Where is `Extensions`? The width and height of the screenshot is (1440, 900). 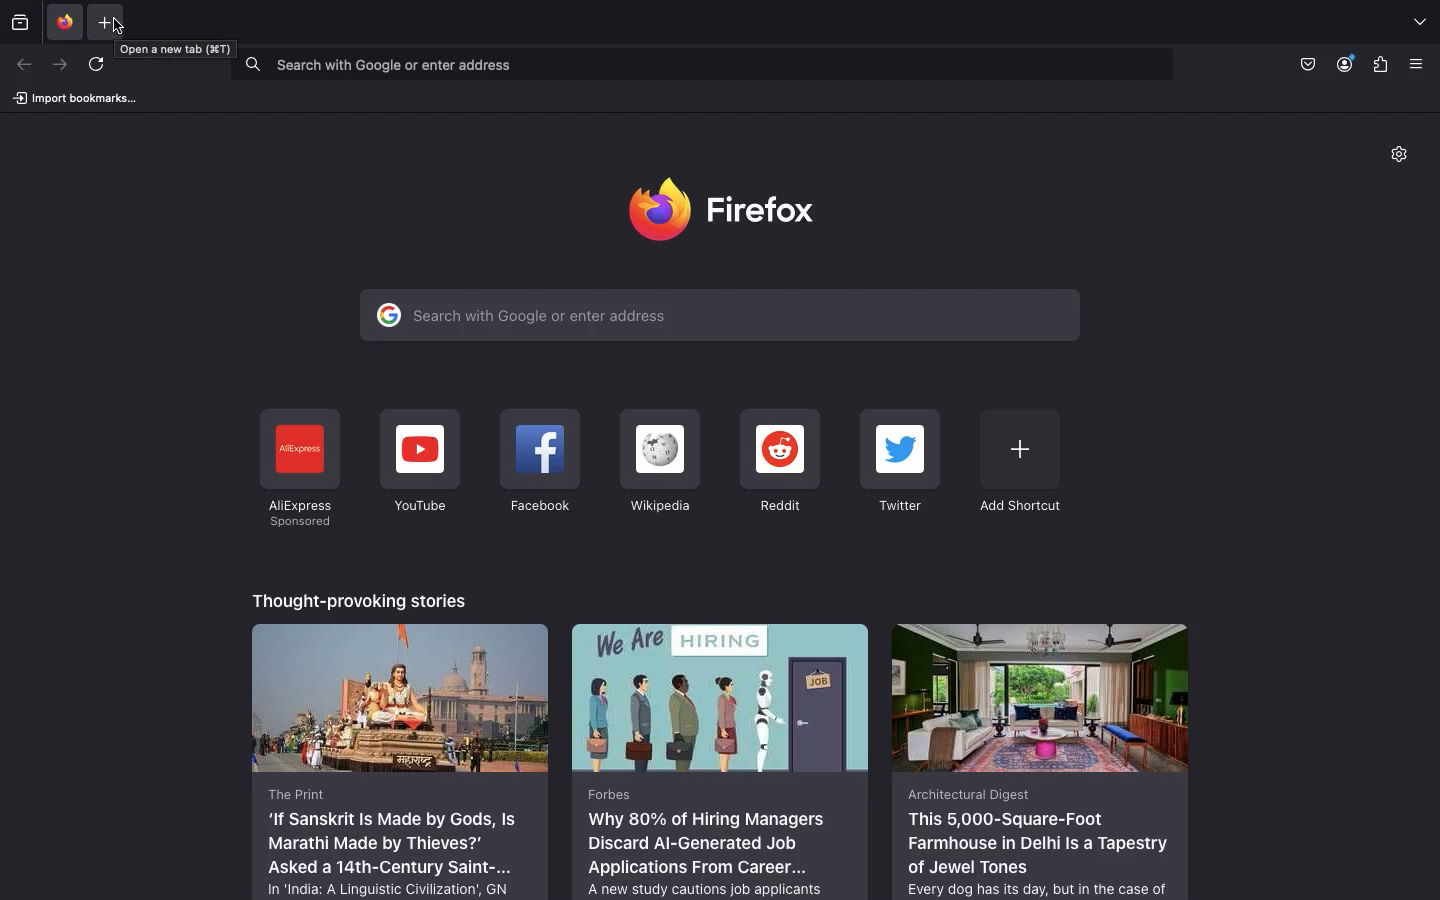 Extensions is located at coordinates (1380, 66).